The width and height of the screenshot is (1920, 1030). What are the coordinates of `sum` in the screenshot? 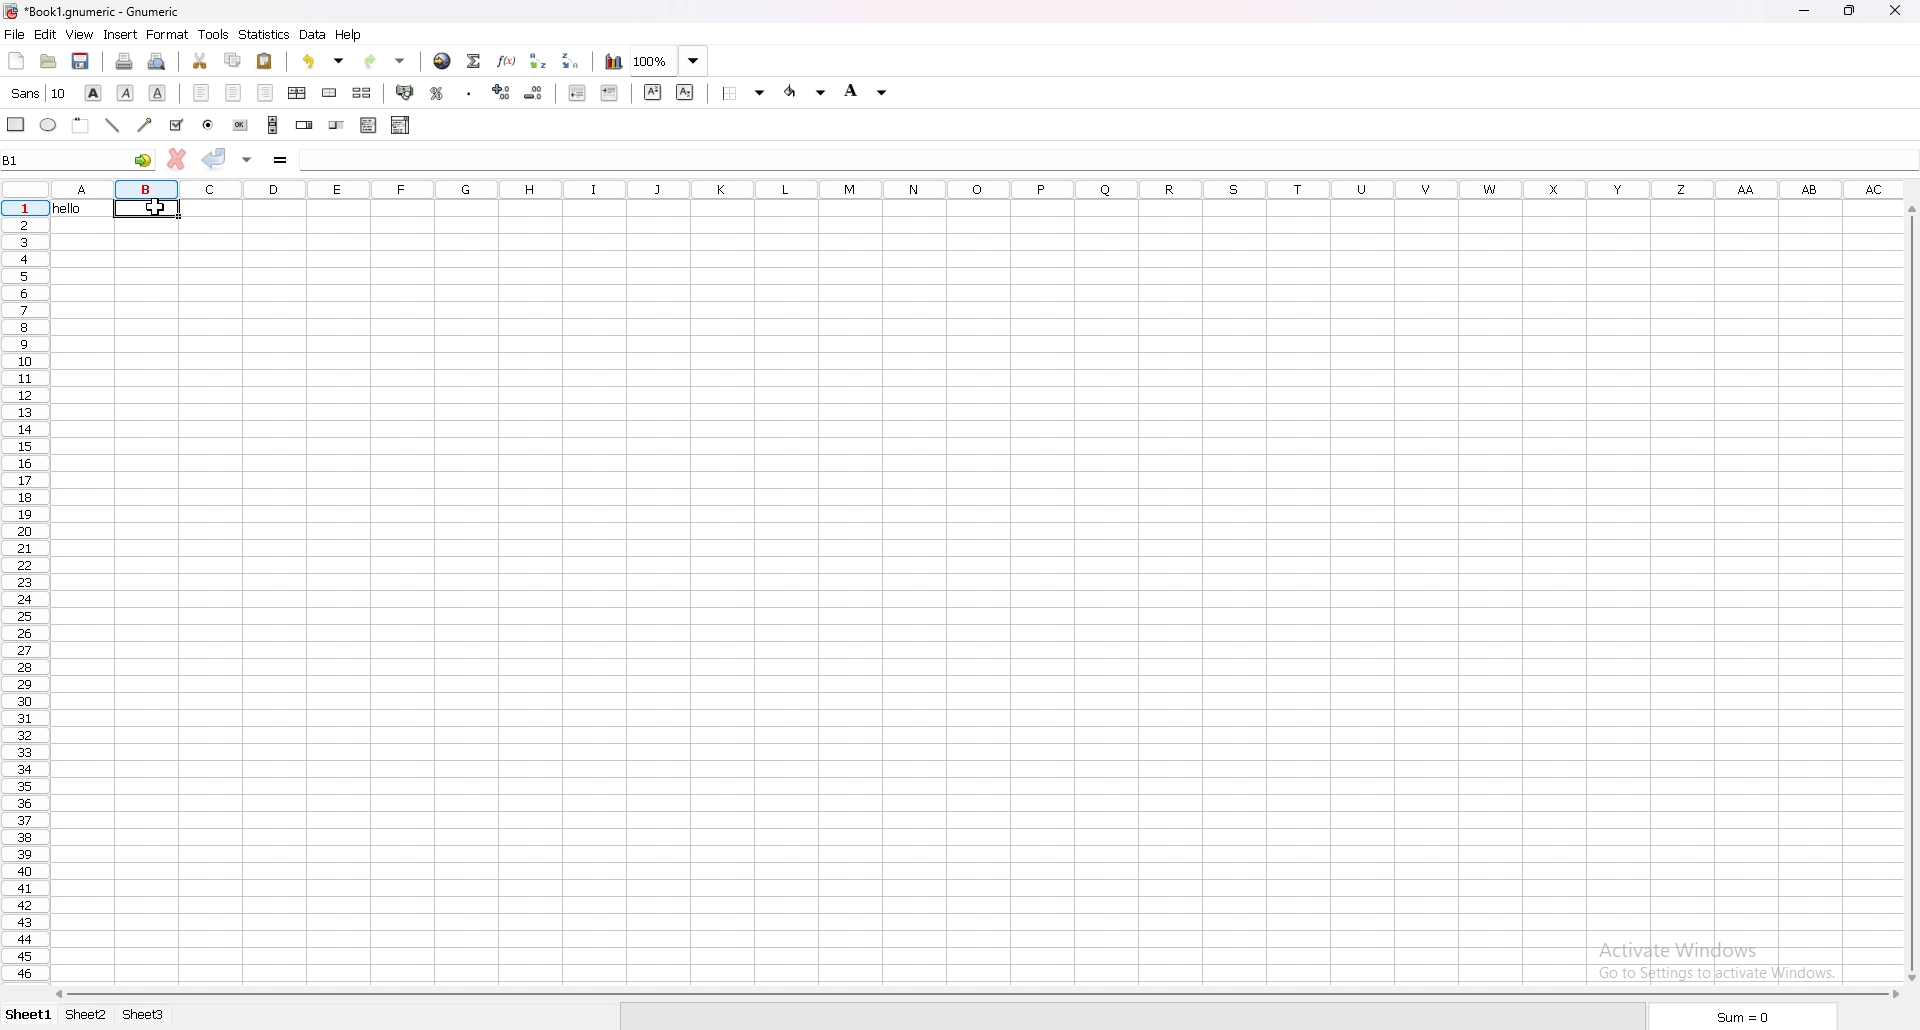 It's located at (1742, 1017).